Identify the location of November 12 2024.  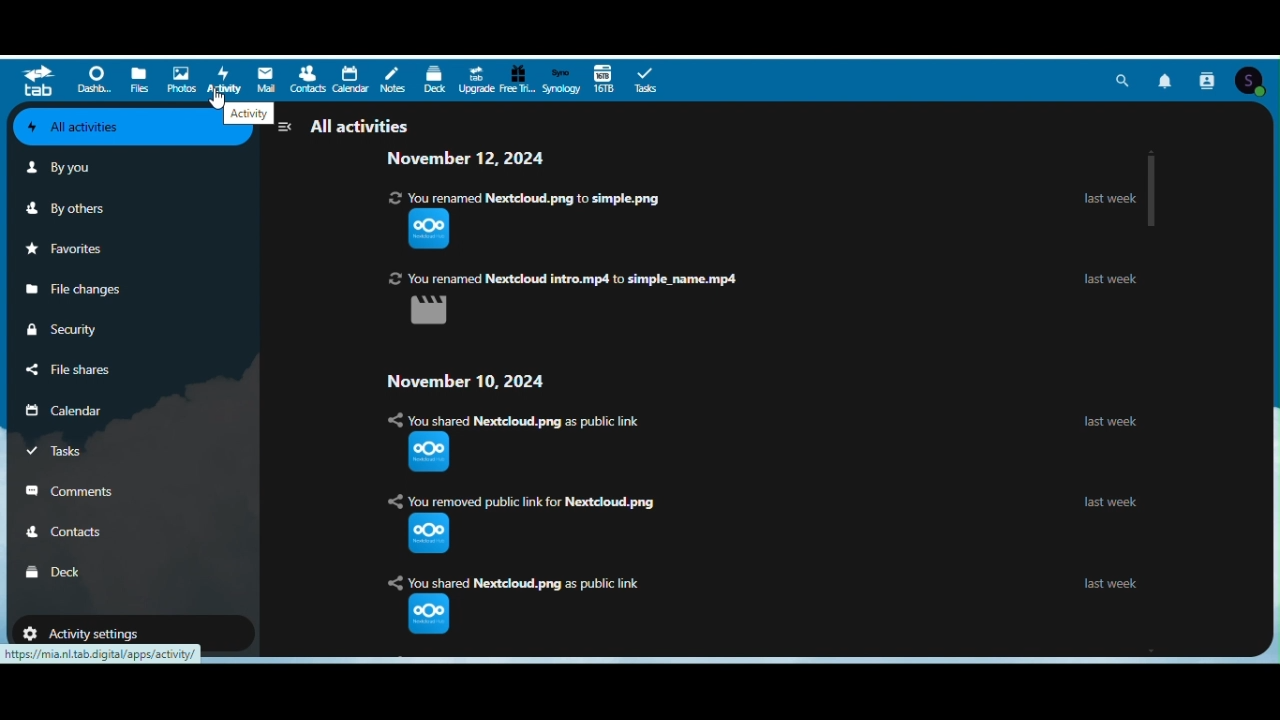
(489, 160).